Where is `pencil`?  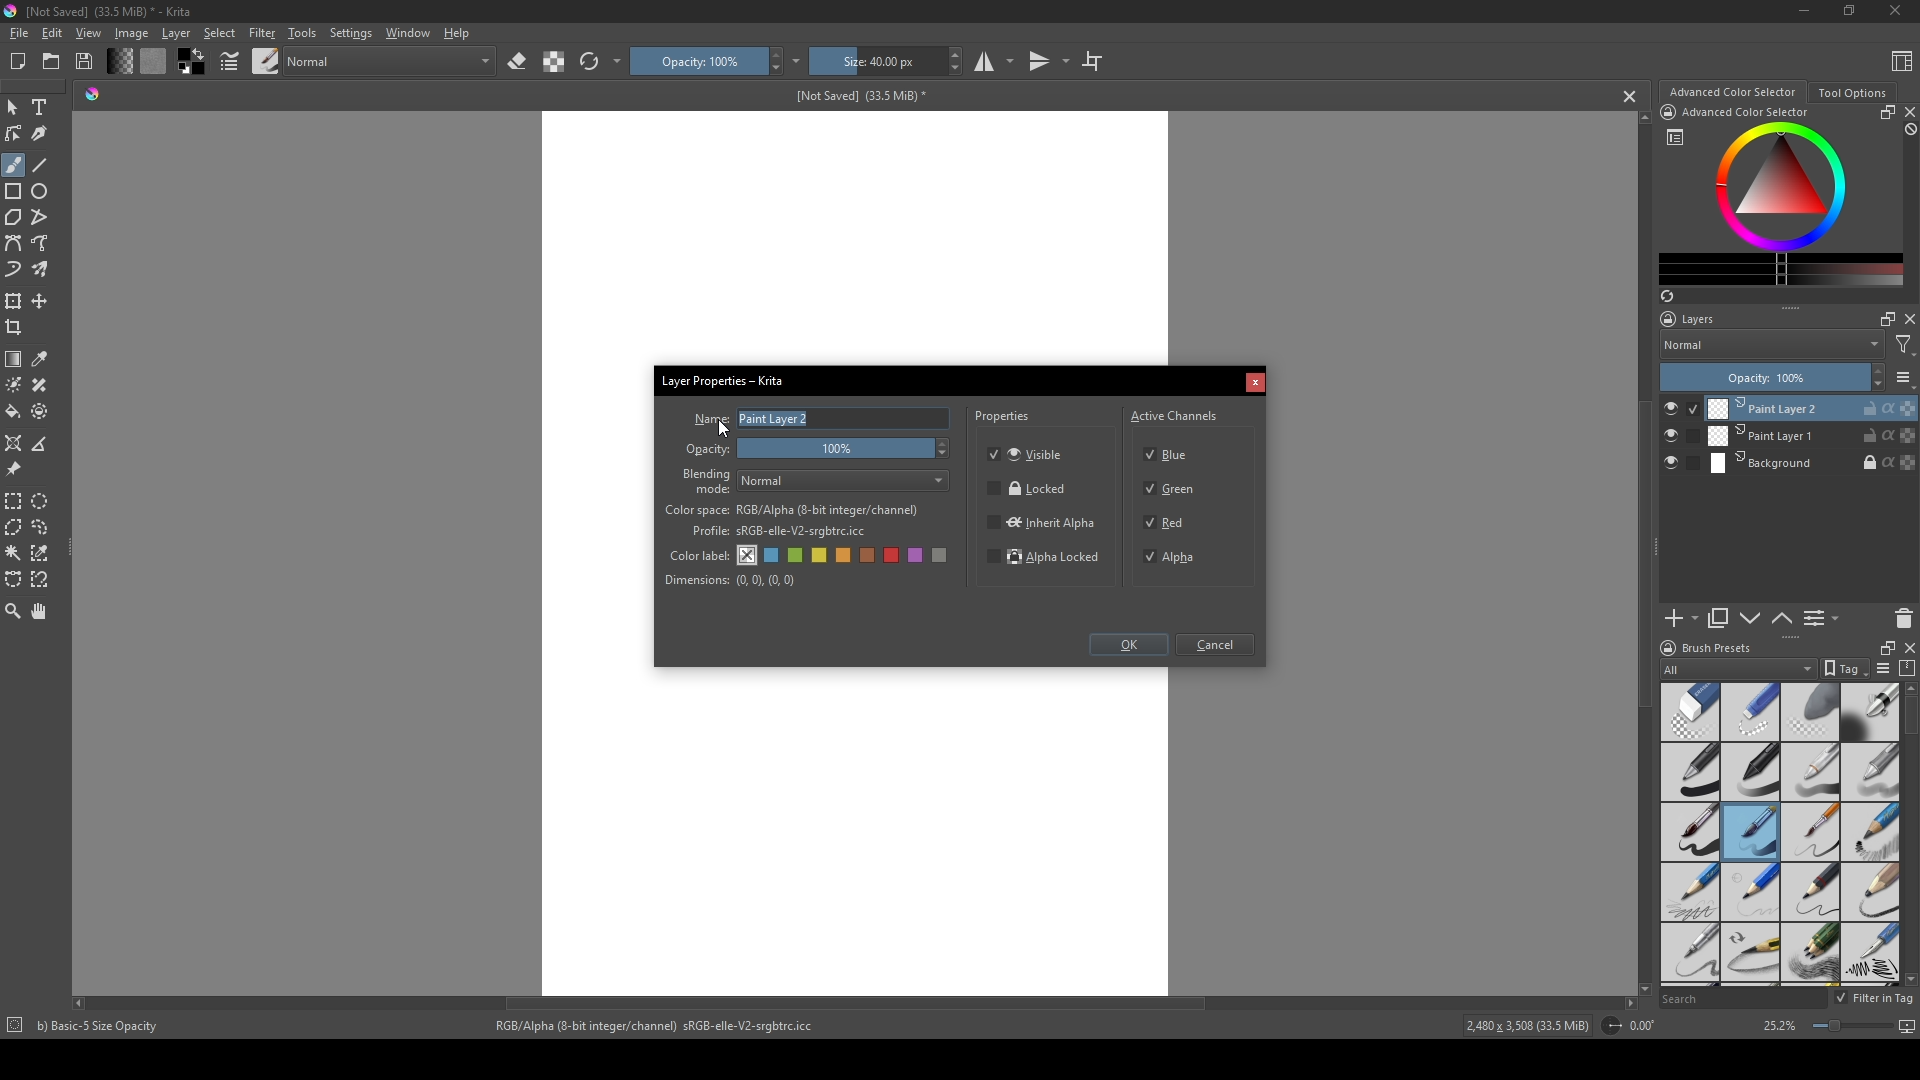 pencil is located at coordinates (1749, 892).